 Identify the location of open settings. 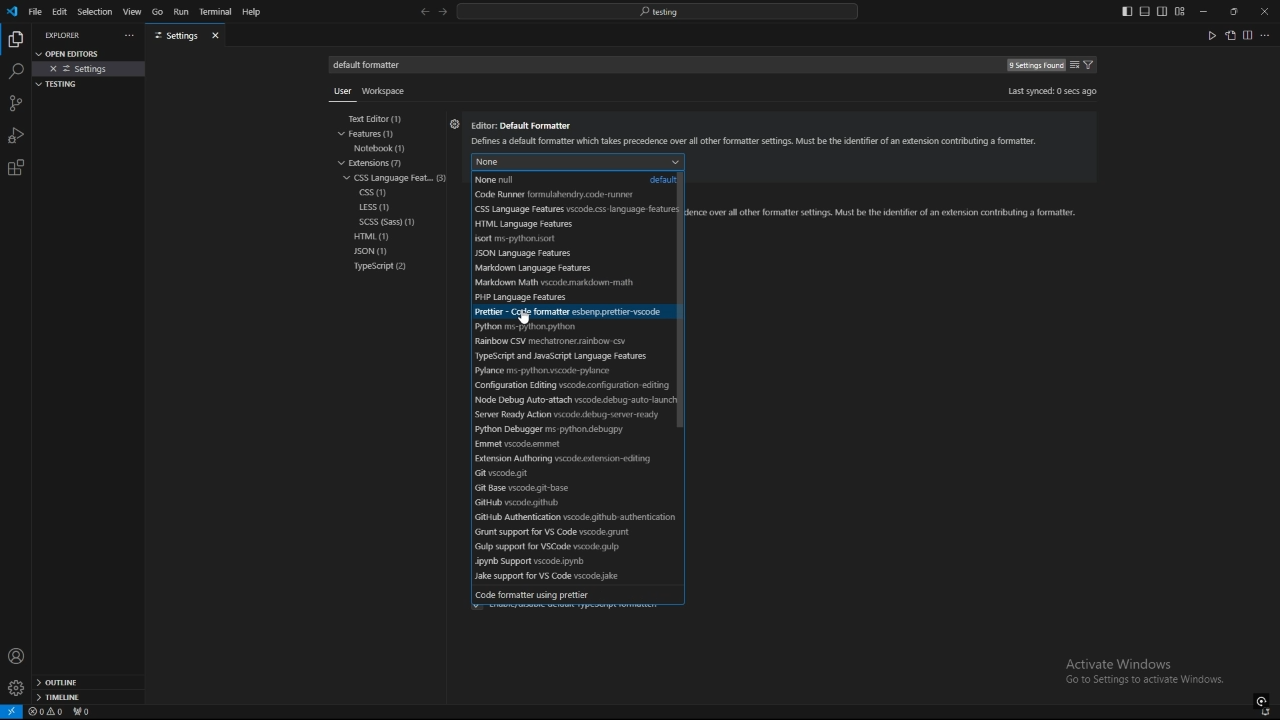
(74, 52).